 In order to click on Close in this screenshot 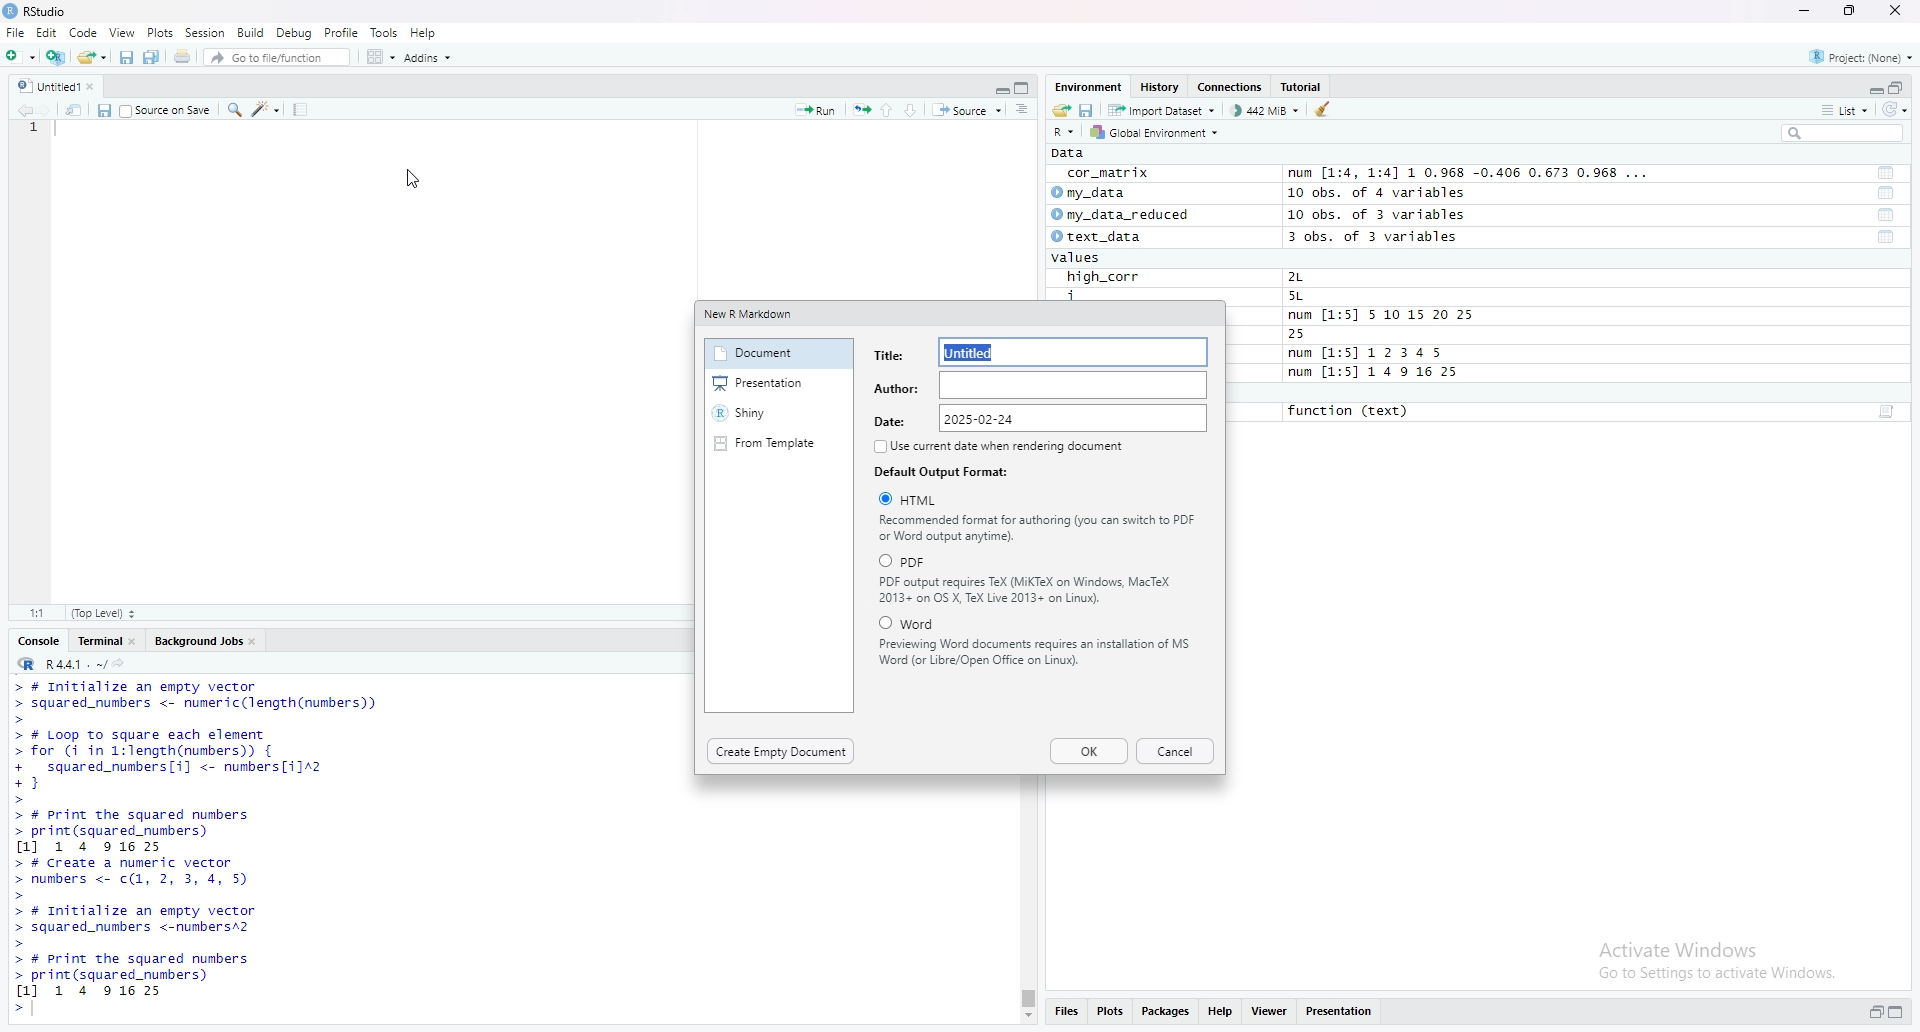, I will do `click(1894, 10)`.